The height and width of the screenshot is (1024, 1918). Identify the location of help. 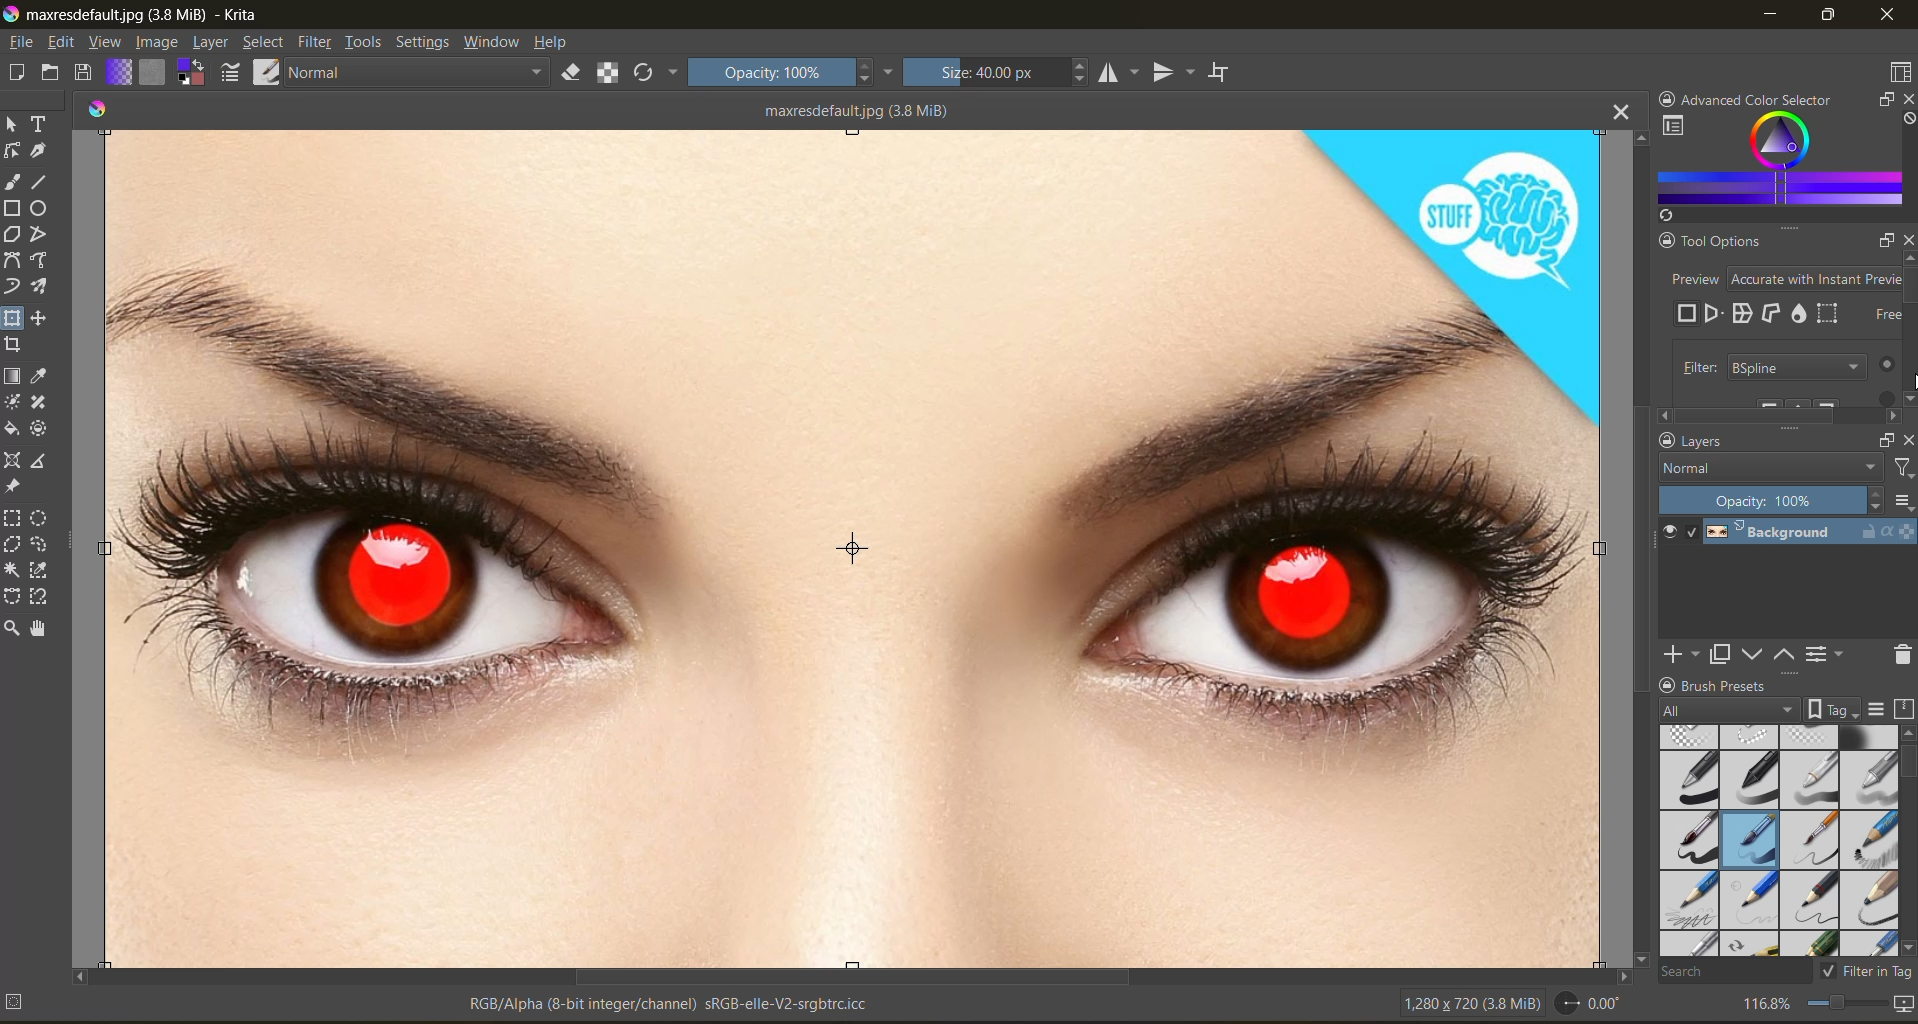
(555, 42).